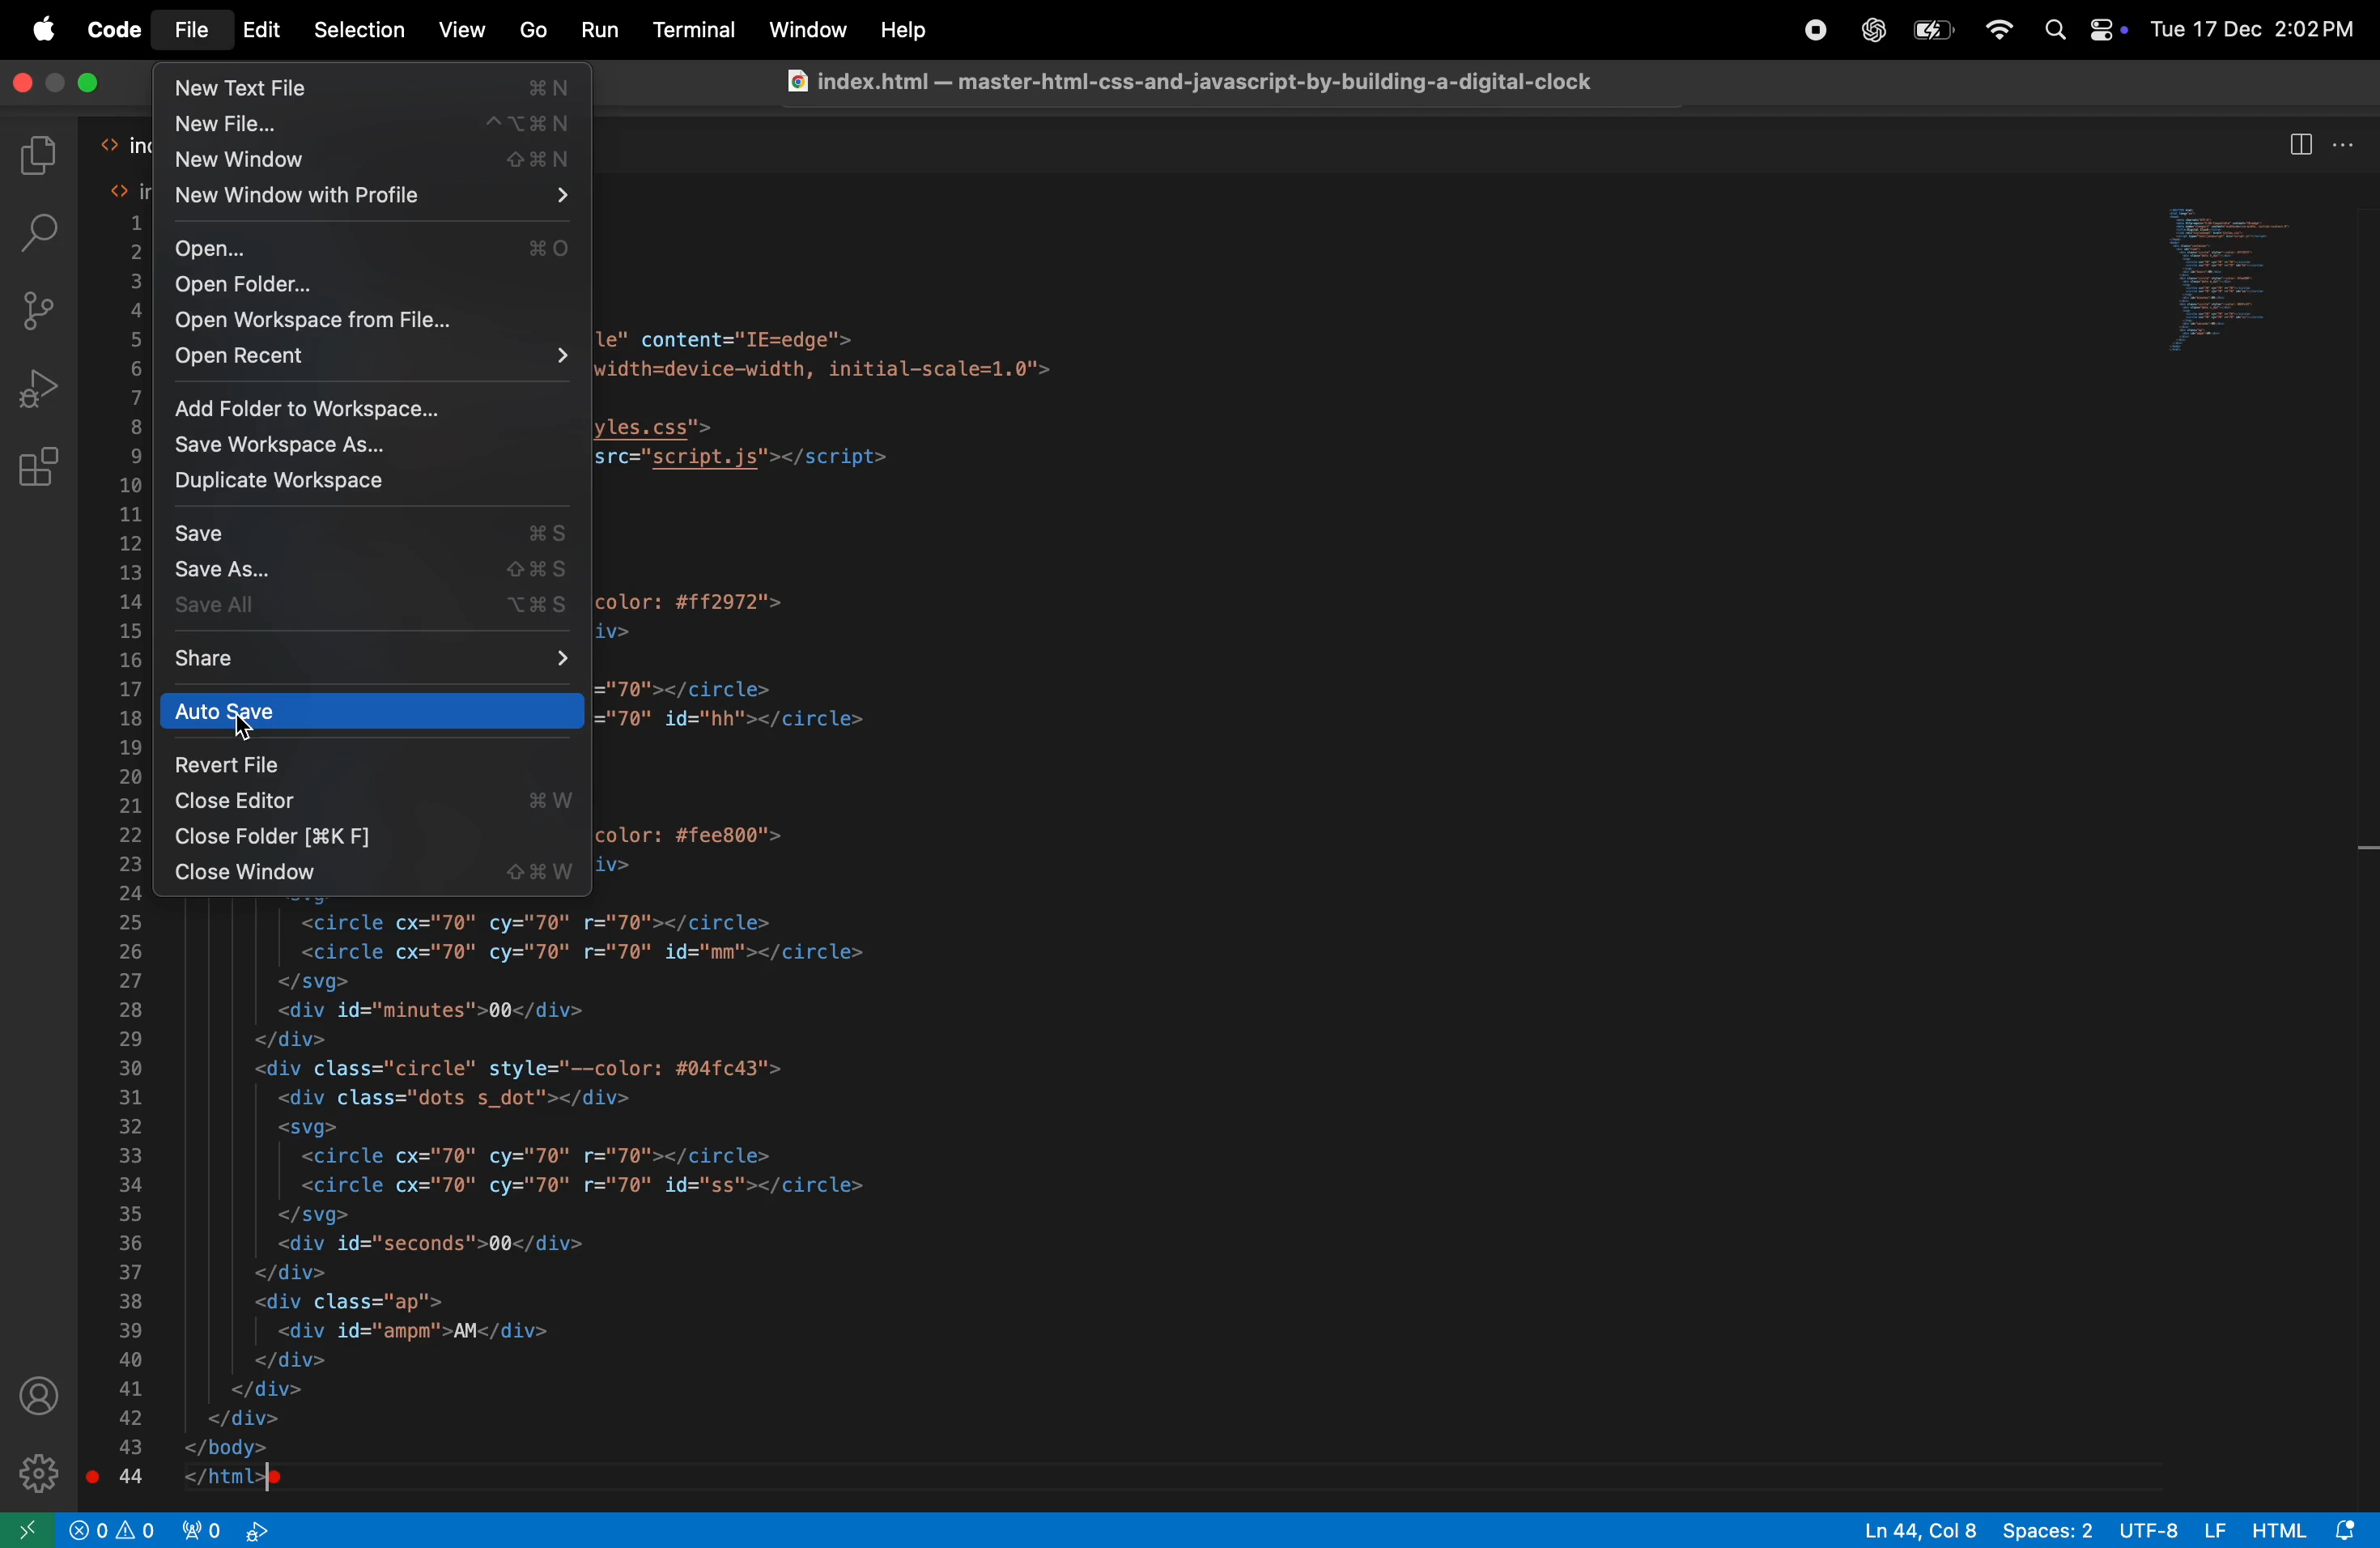 Image resolution: width=2380 pixels, height=1548 pixels. I want to click on chatgpt, so click(1808, 30).